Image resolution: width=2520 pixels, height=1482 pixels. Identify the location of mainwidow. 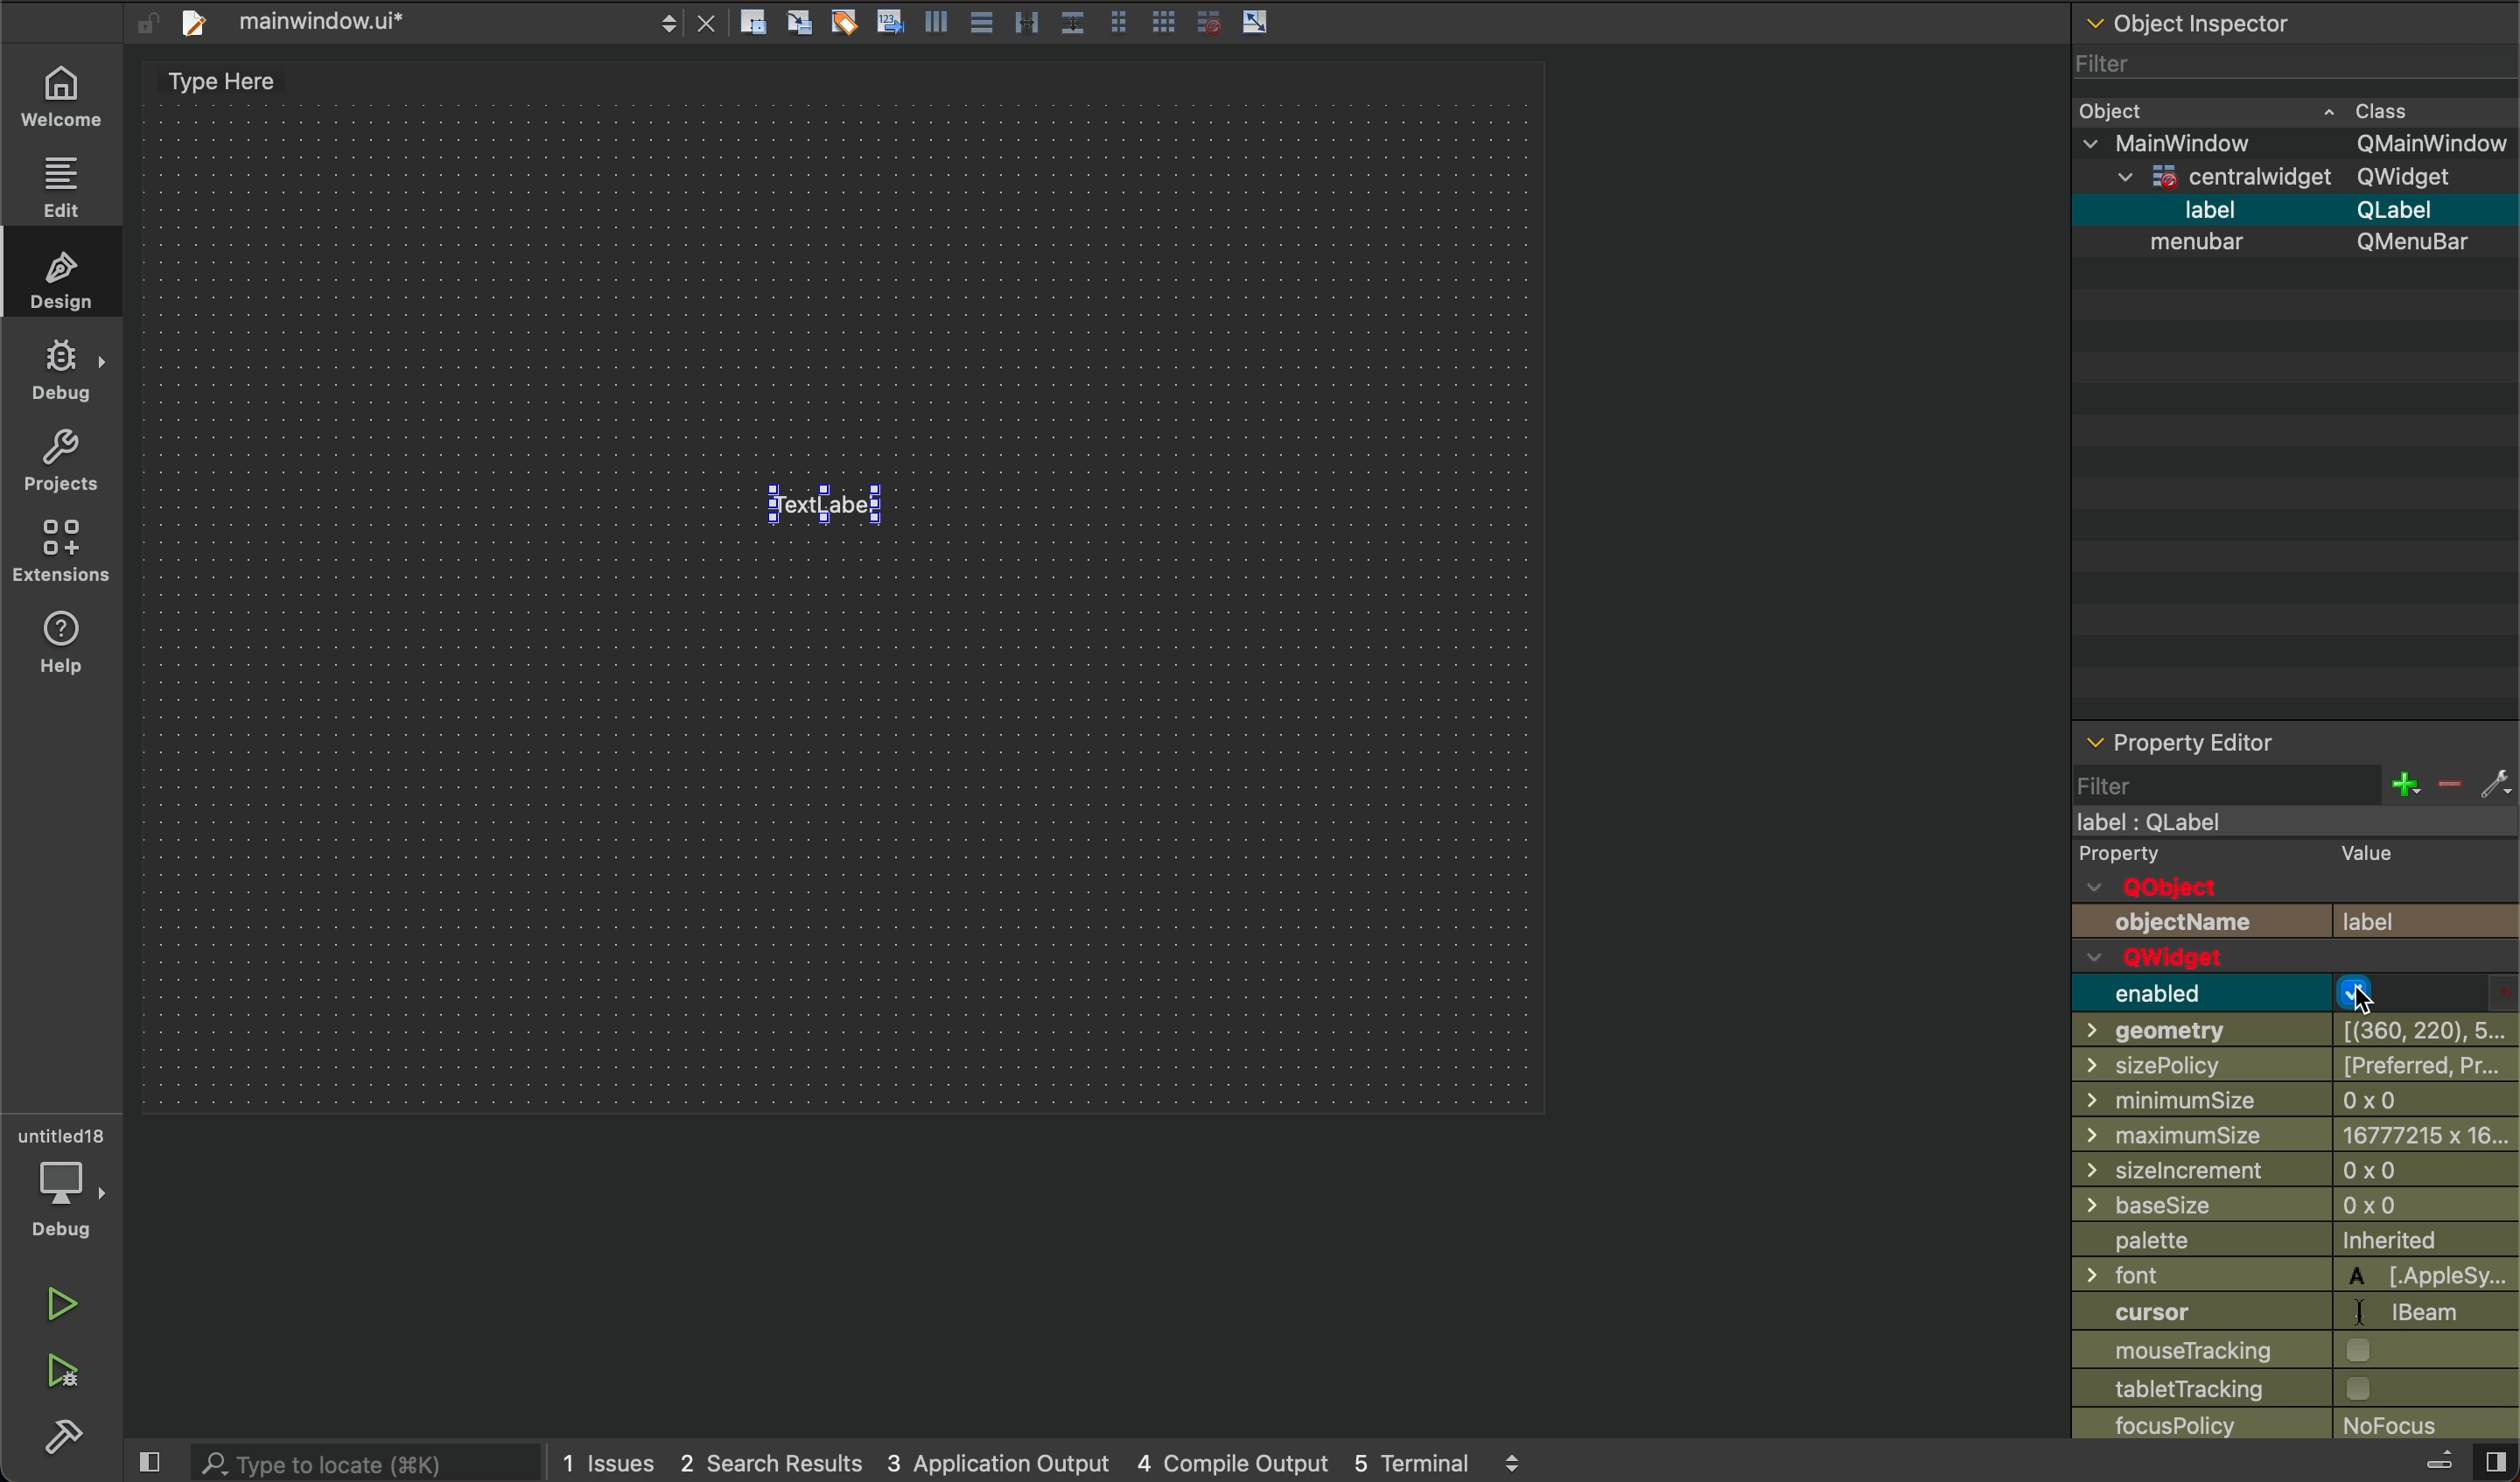
(2180, 142).